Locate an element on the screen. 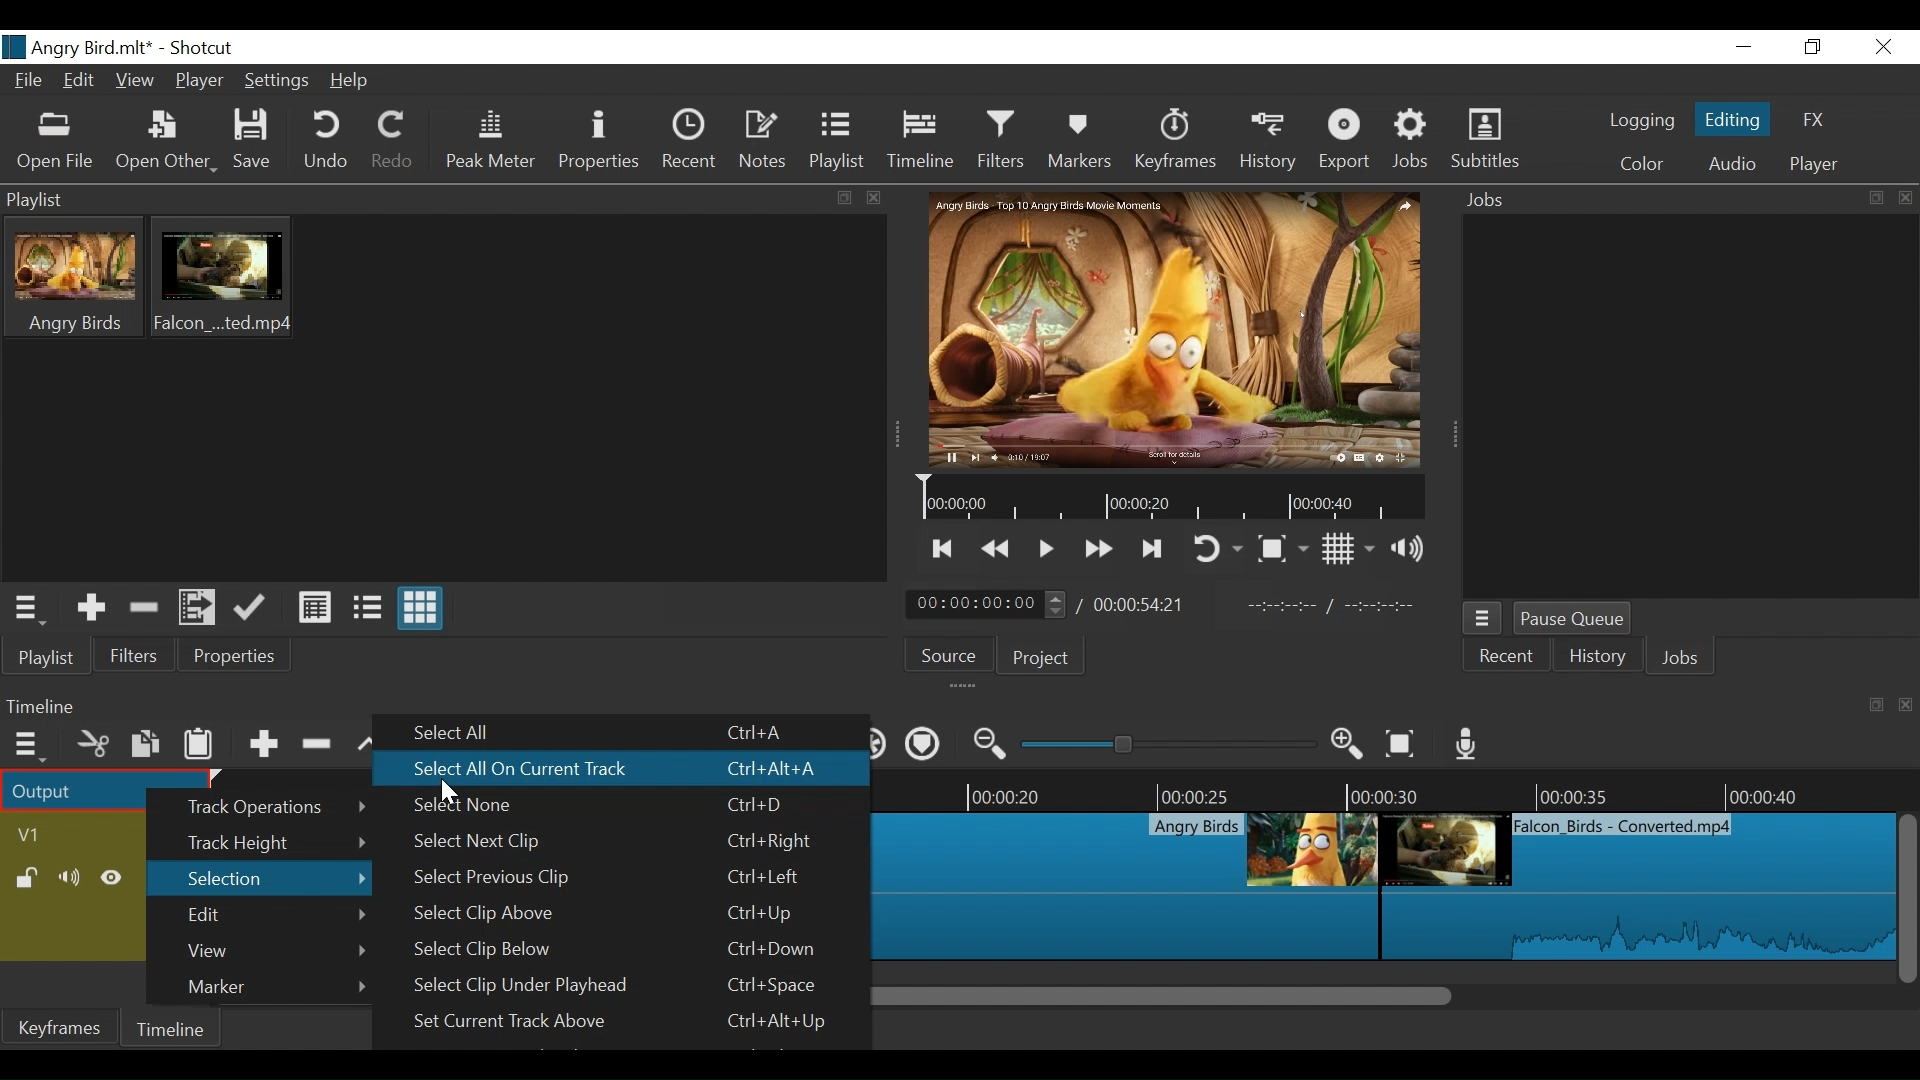  Show volume control is located at coordinates (1408, 551).